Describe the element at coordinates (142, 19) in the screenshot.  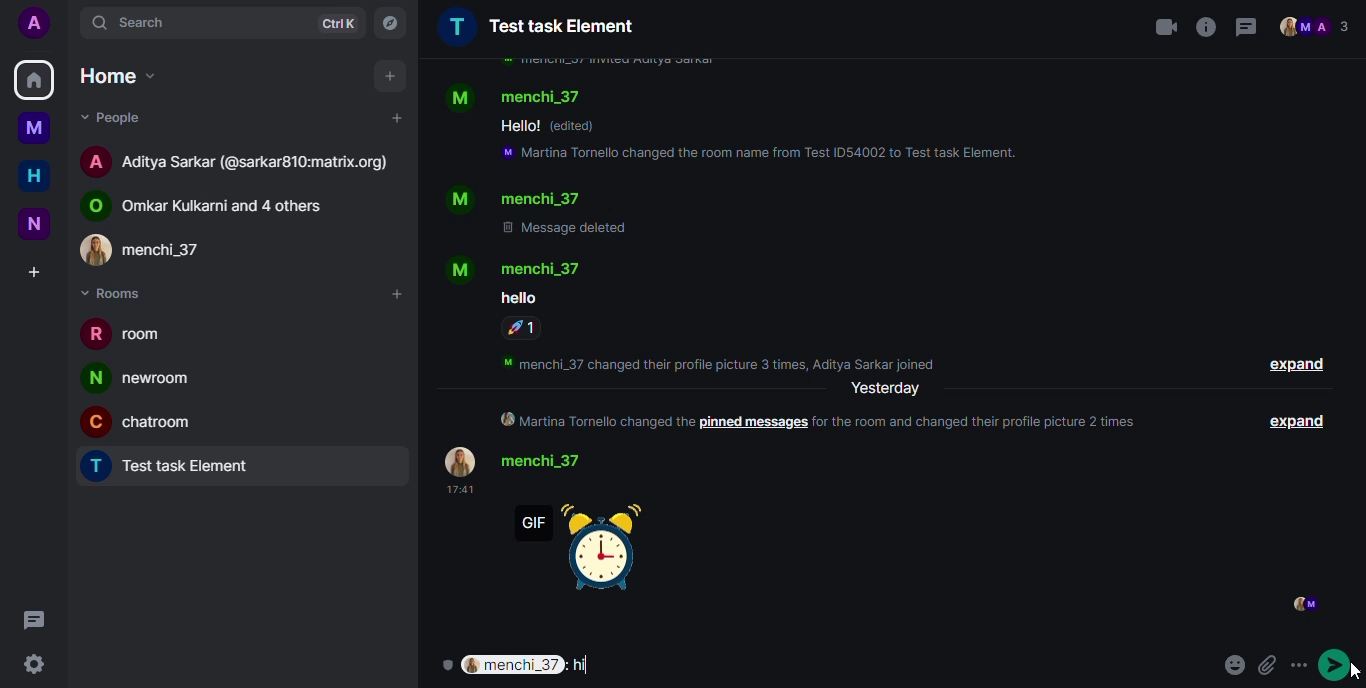
I see `search` at that location.